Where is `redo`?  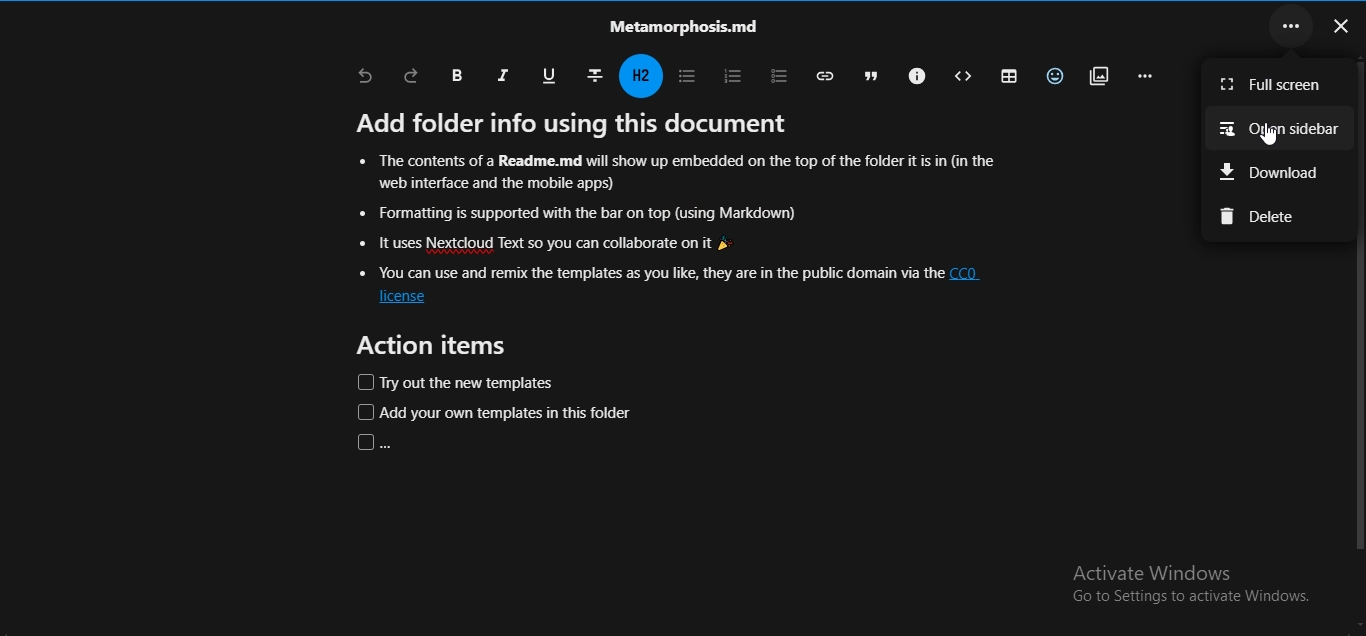 redo is located at coordinates (413, 75).